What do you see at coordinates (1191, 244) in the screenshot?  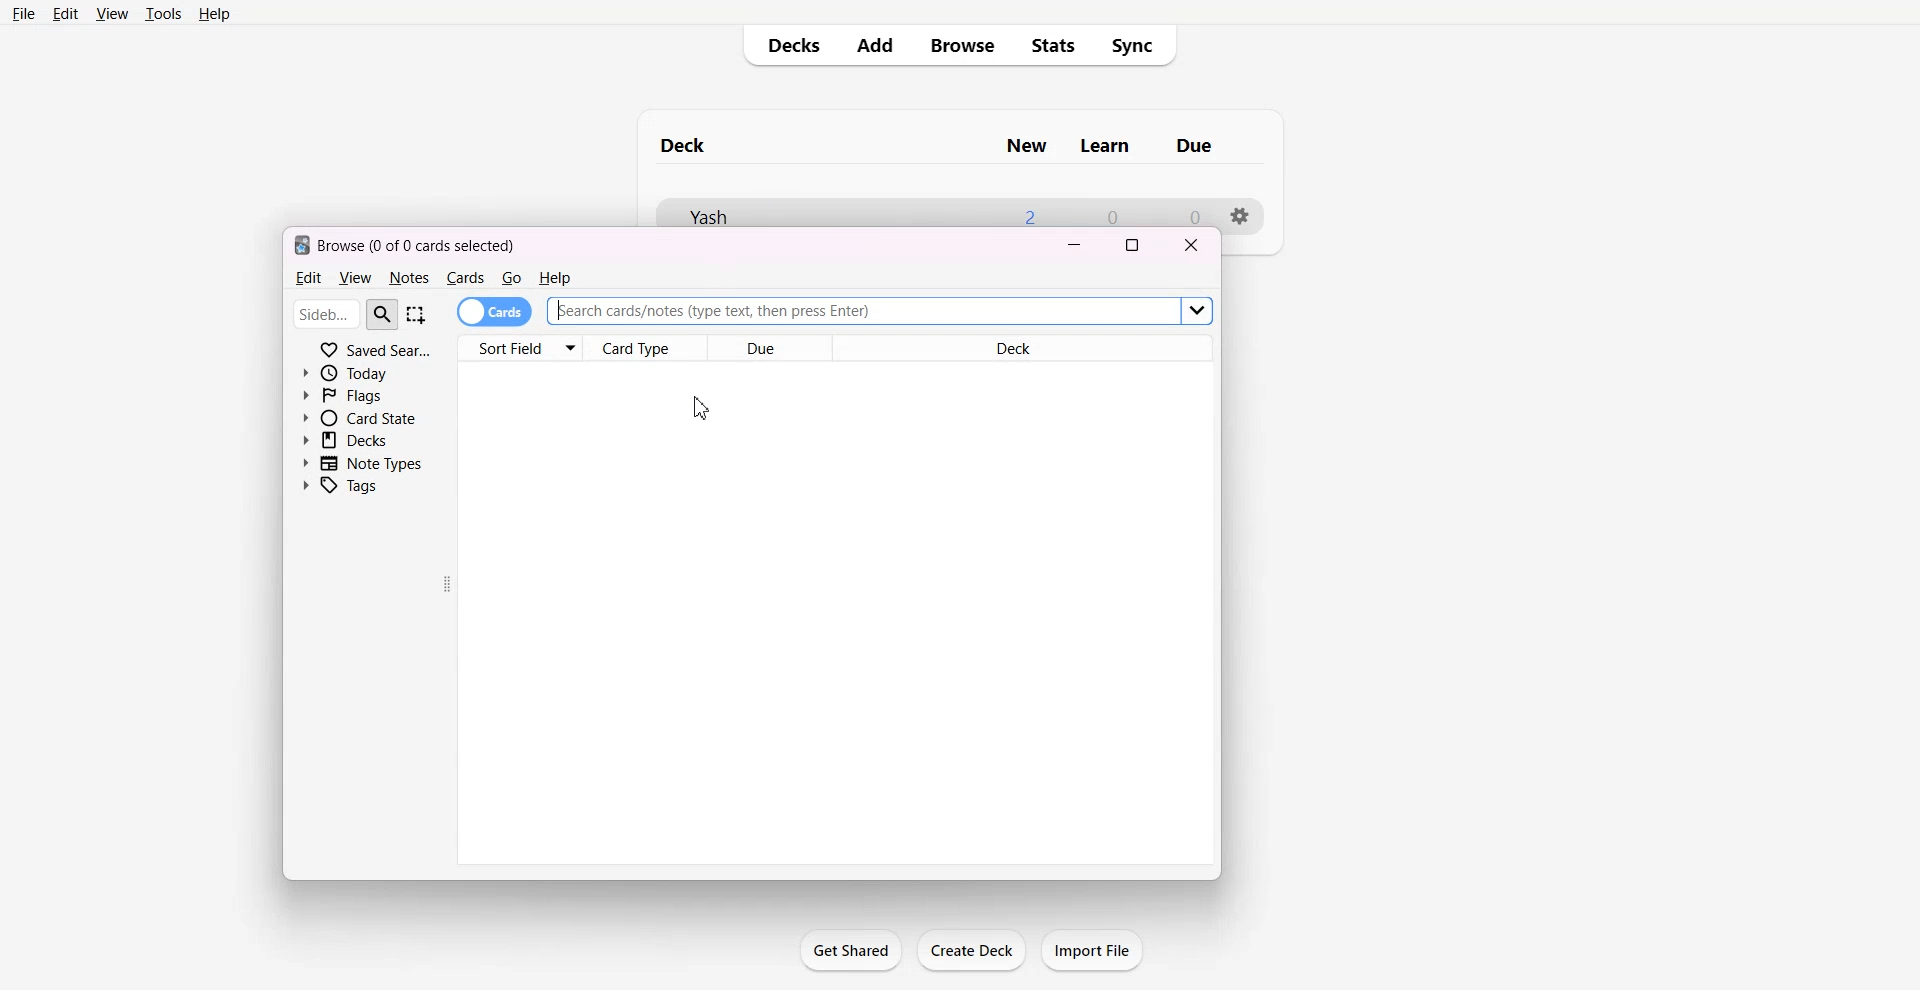 I see `Close` at bounding box center [1191, 244].